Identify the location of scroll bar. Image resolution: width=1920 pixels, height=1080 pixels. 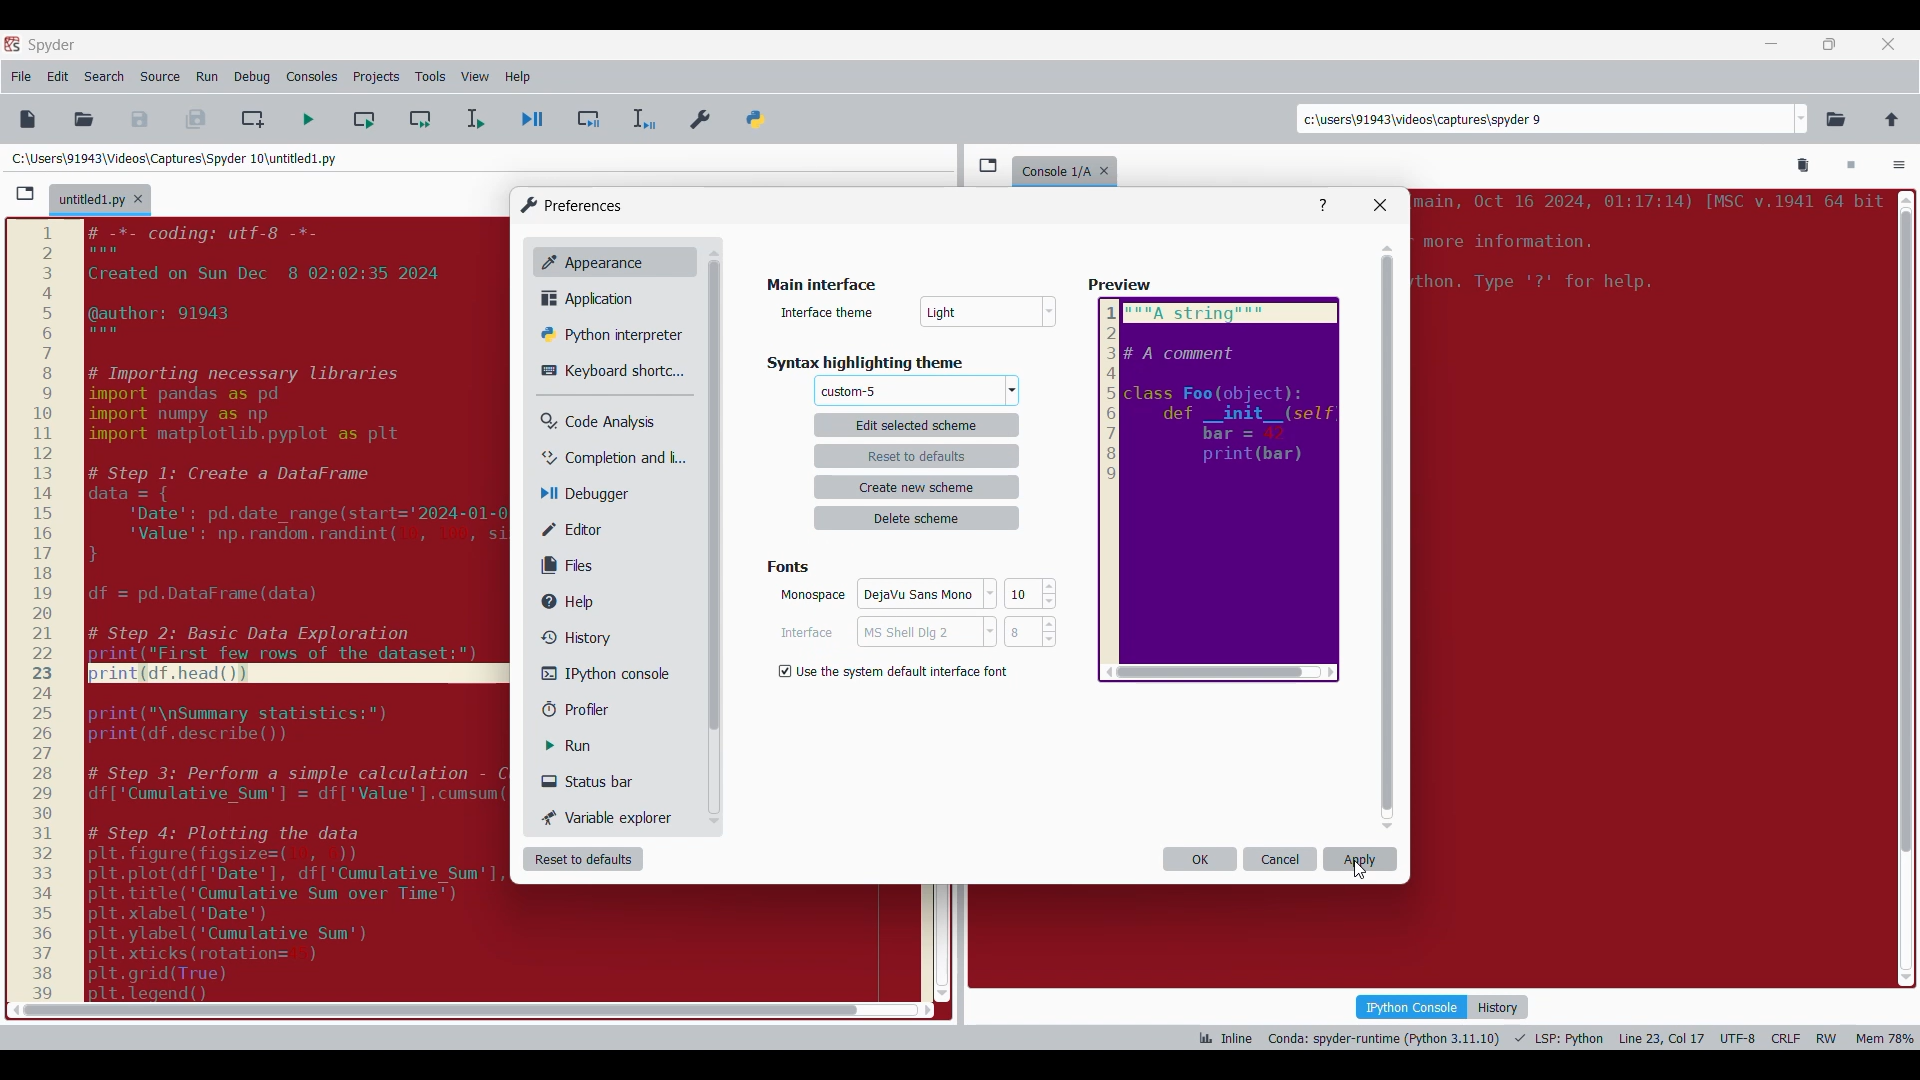
(1903, 583).